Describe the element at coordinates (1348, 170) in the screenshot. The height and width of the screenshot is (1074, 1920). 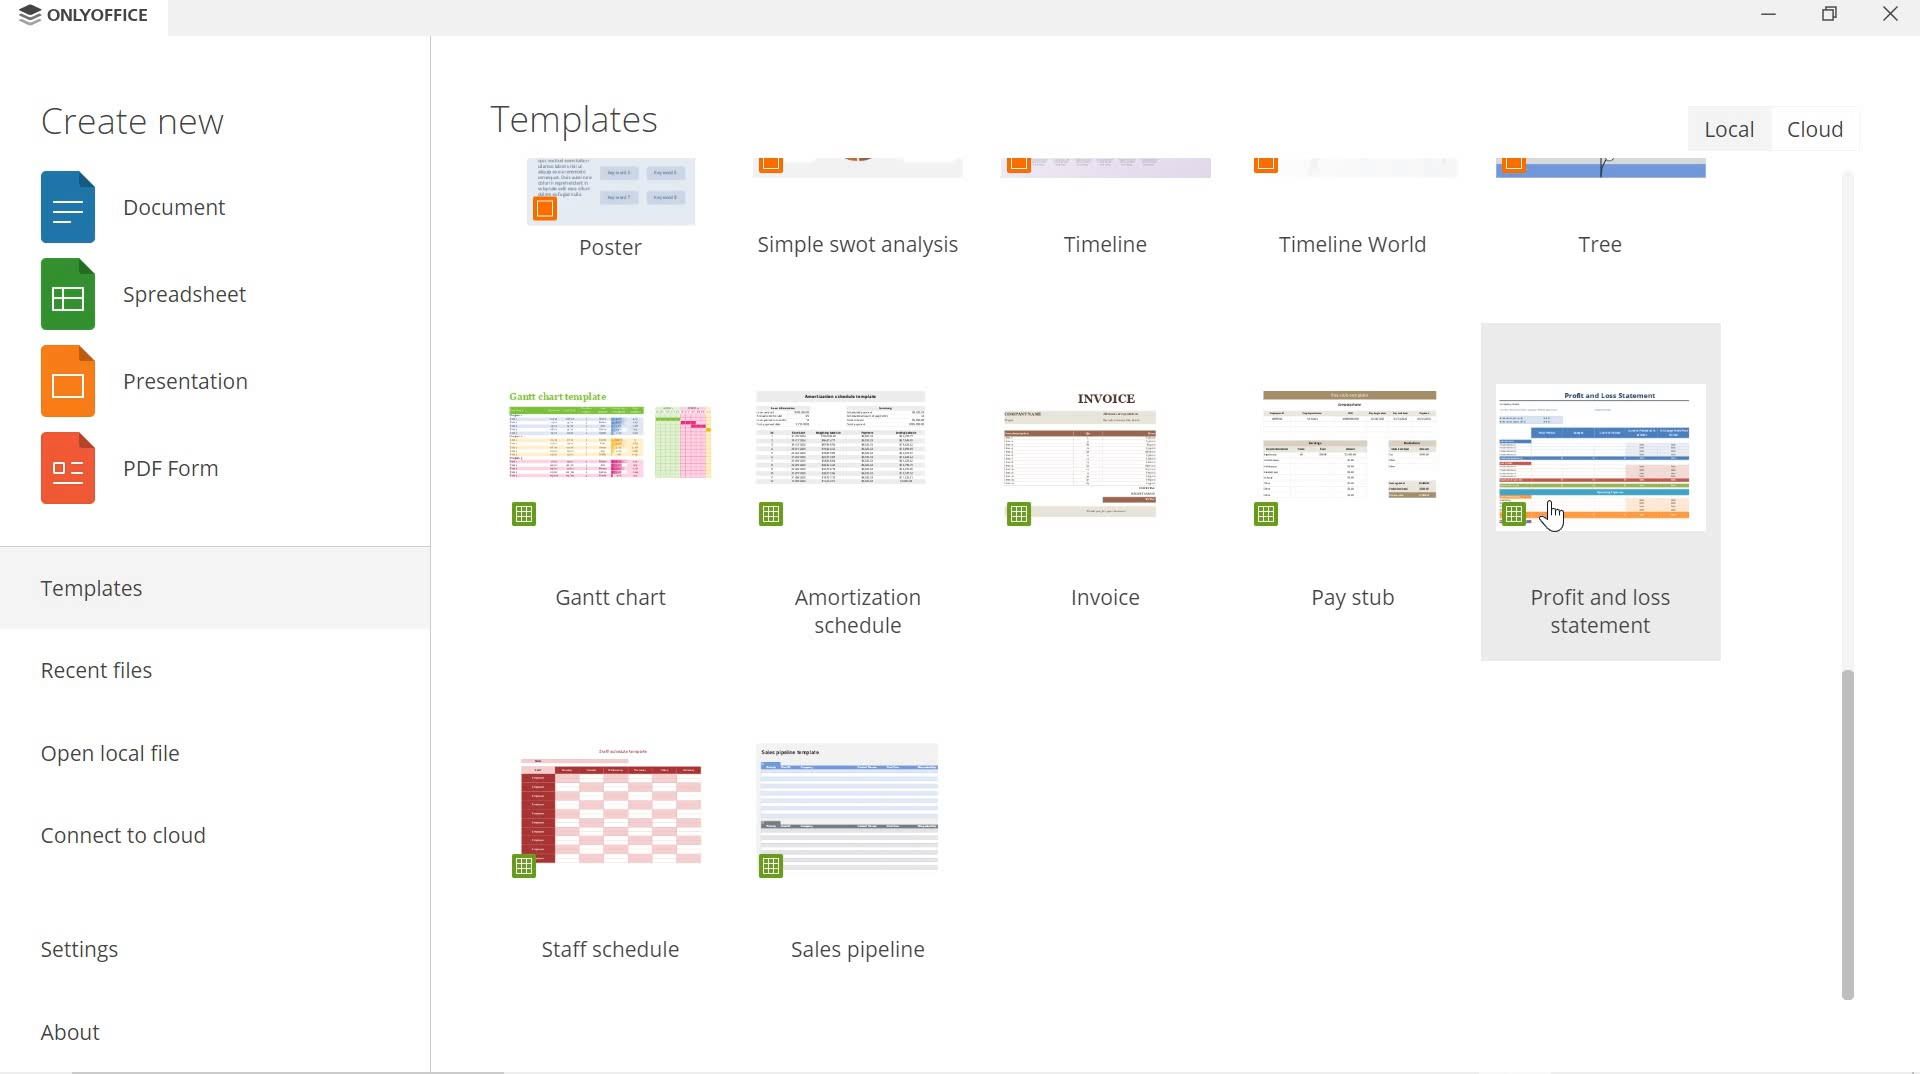
I see `template design` at that location.